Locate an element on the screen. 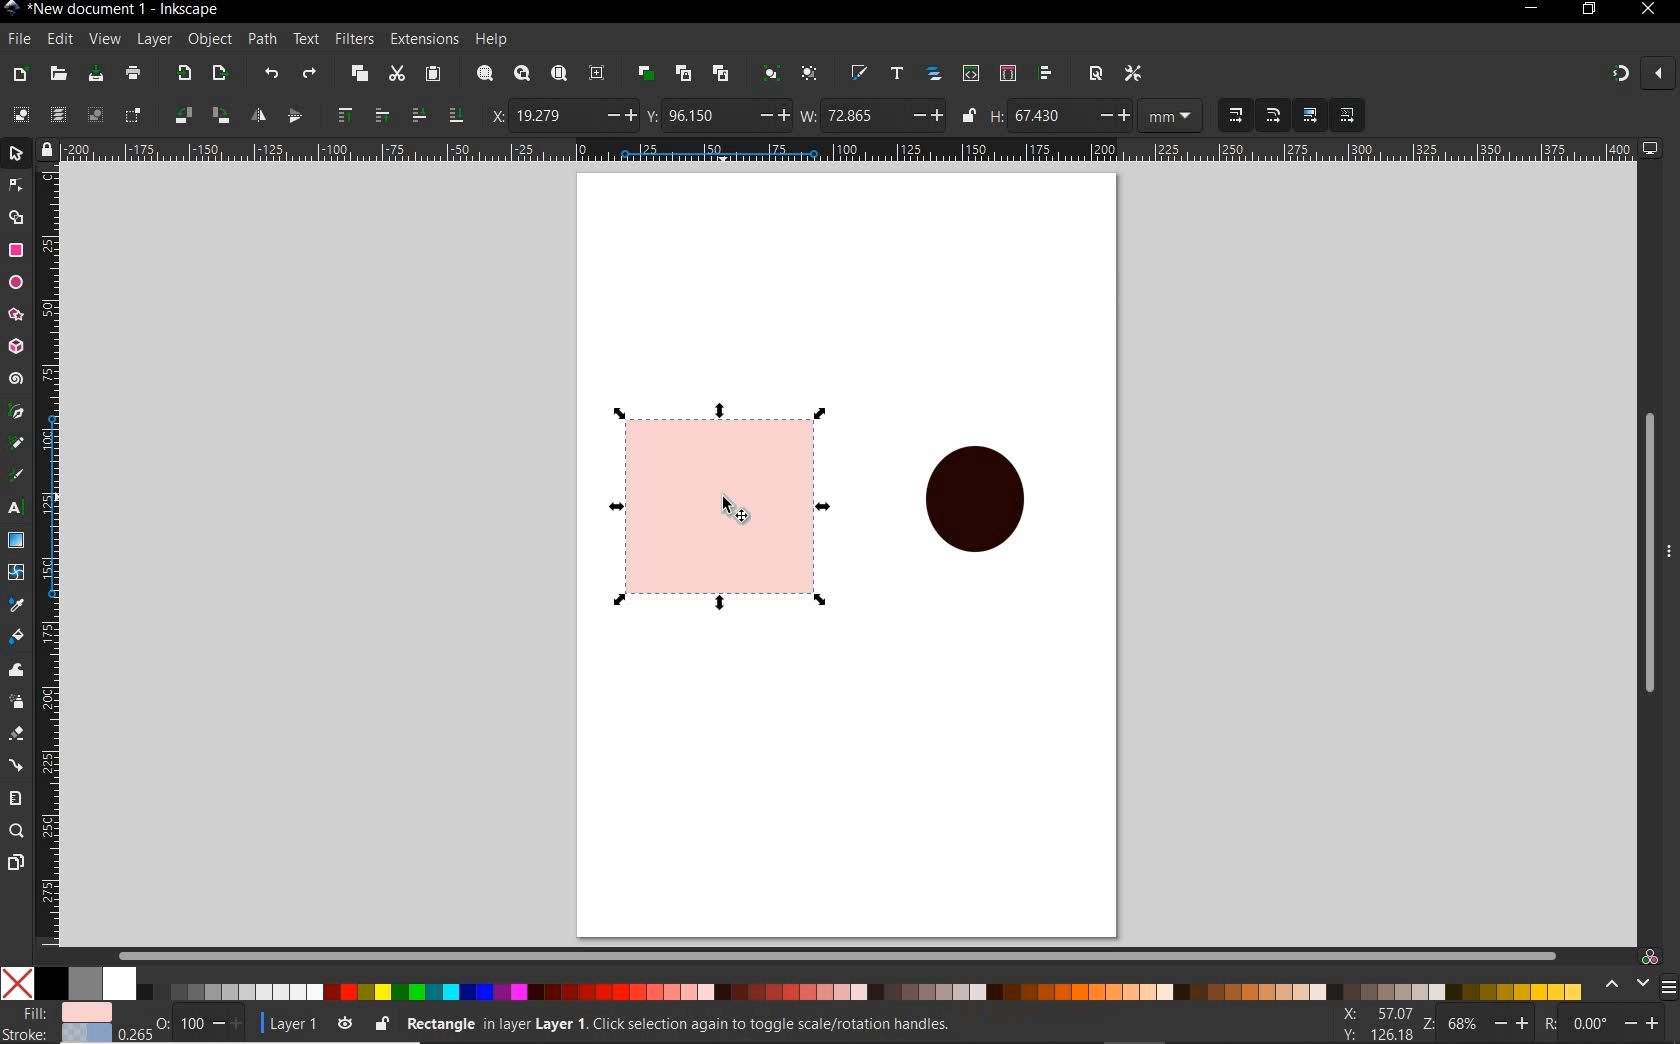 This screenshot has width=1680, height=1044. open xml editor is located at coordinates (971, 74).